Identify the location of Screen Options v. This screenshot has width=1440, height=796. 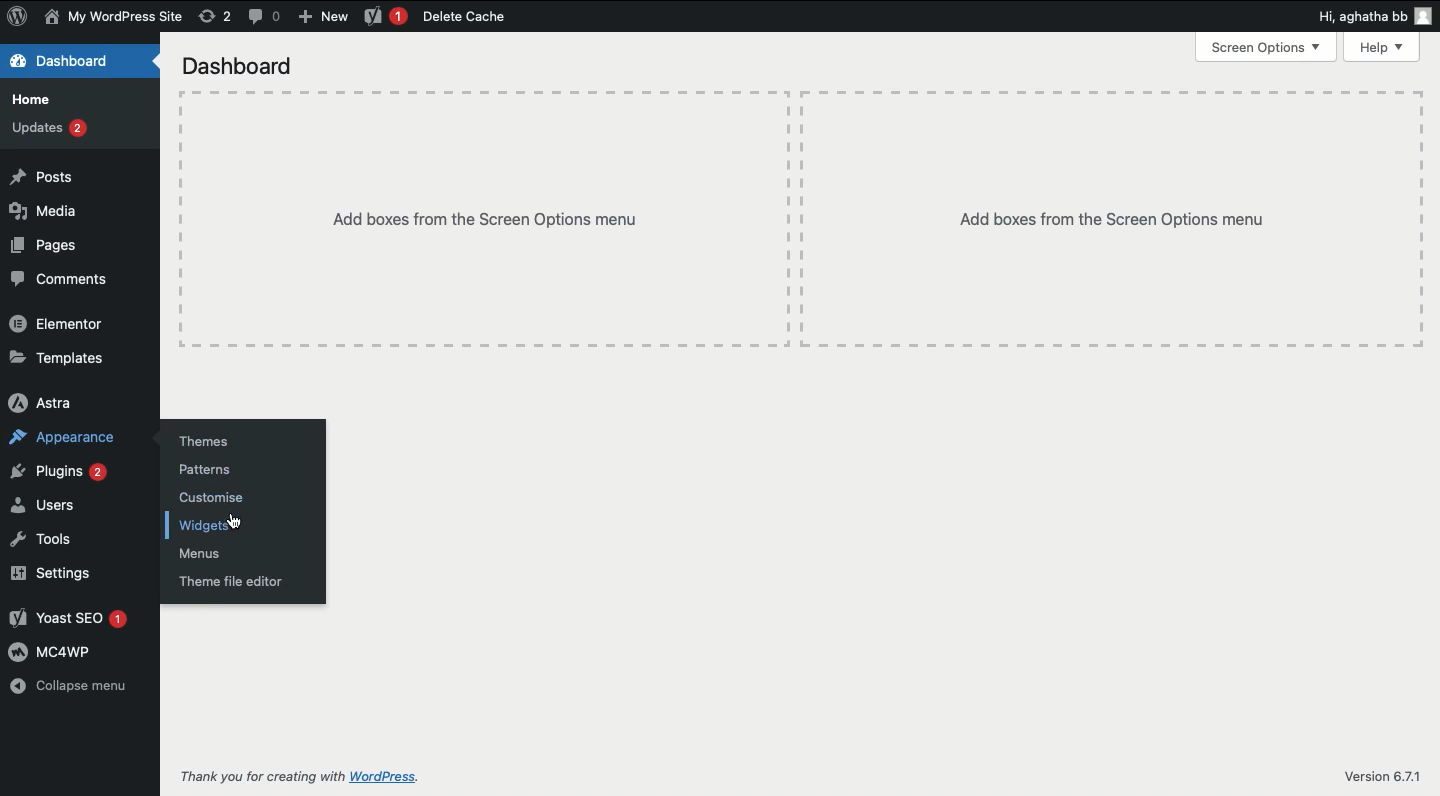
(1264, 49).